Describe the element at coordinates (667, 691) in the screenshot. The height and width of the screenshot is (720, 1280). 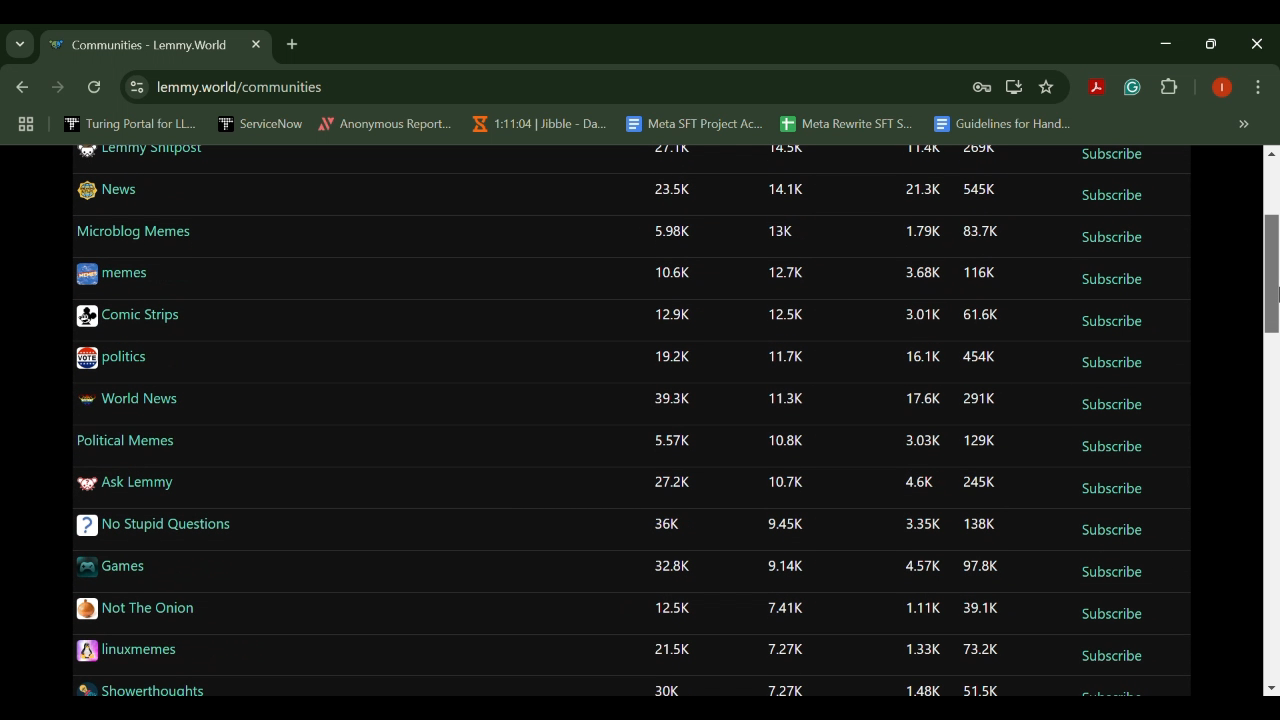
I see `30K` at that location.